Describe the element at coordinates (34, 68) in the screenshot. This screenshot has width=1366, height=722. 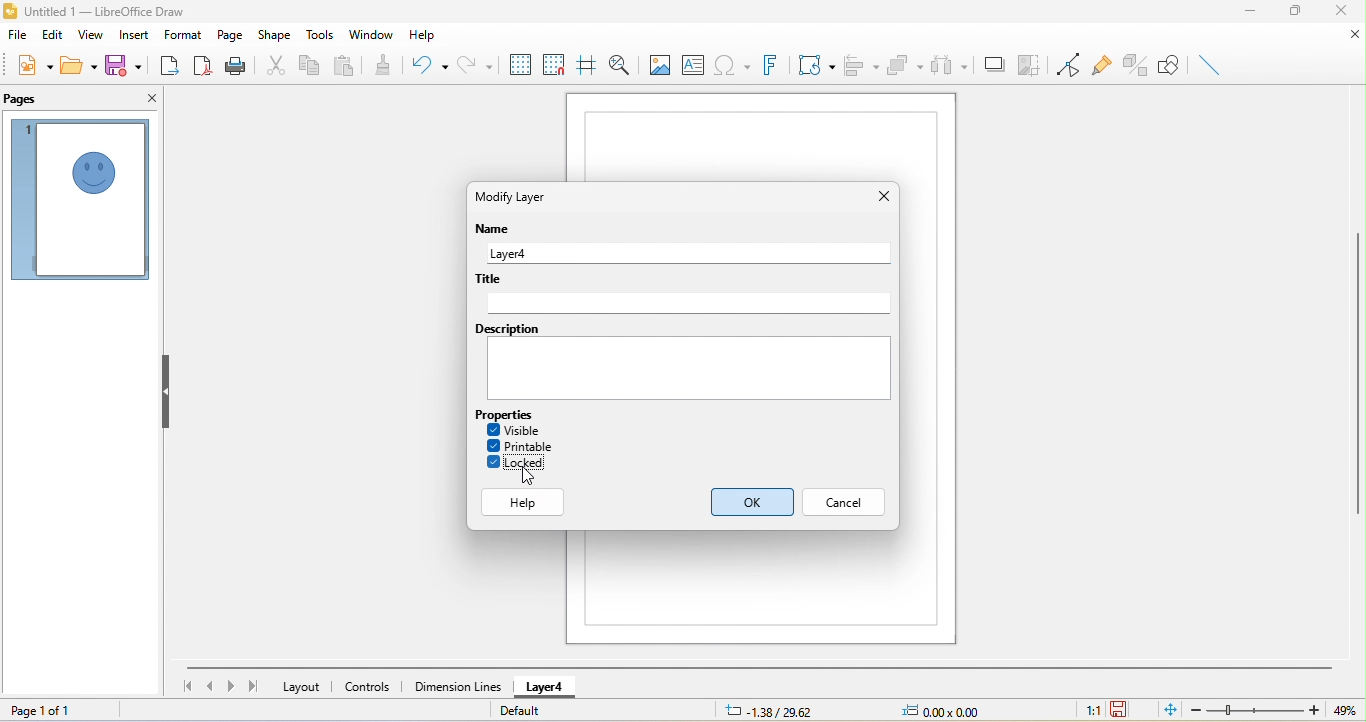
I see `new` at that location.